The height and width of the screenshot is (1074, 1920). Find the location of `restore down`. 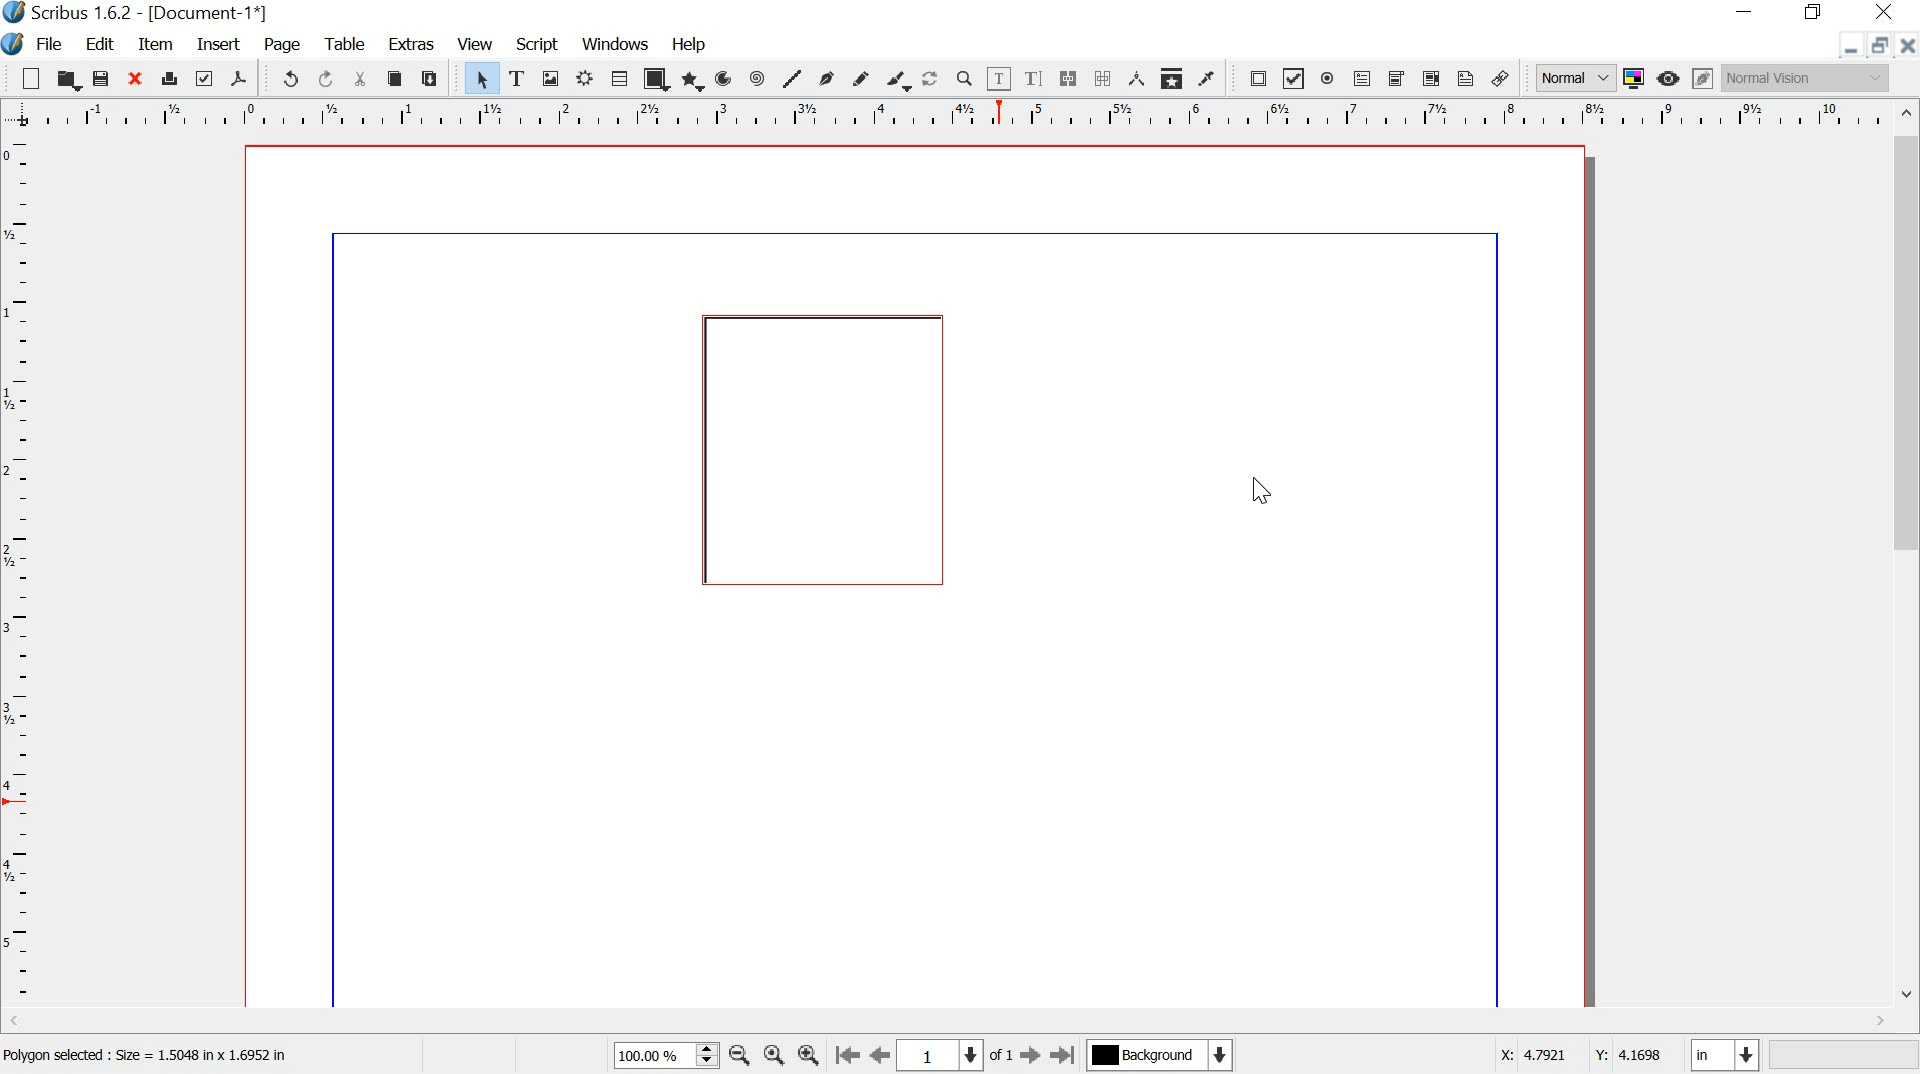

restore down is located at coordinates (1879, 45).